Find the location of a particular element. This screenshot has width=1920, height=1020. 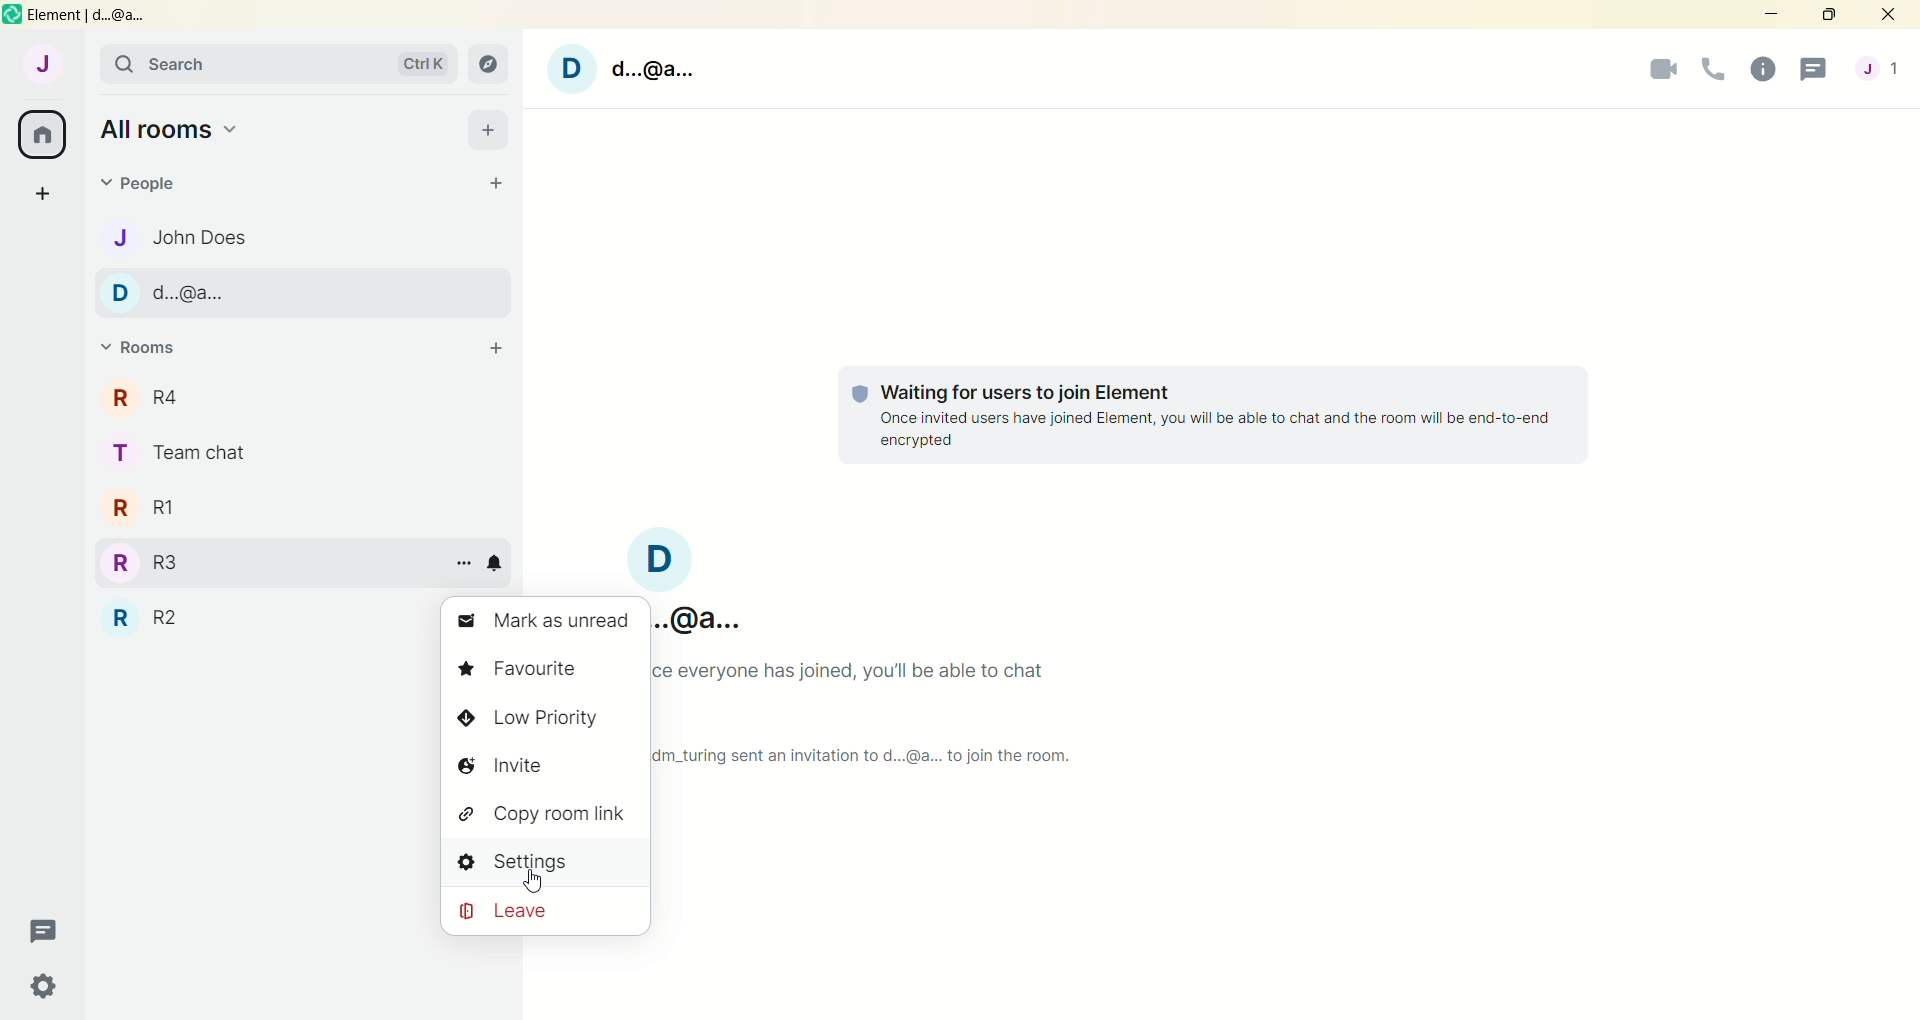

maximize is located at coordinates (1838, 19).